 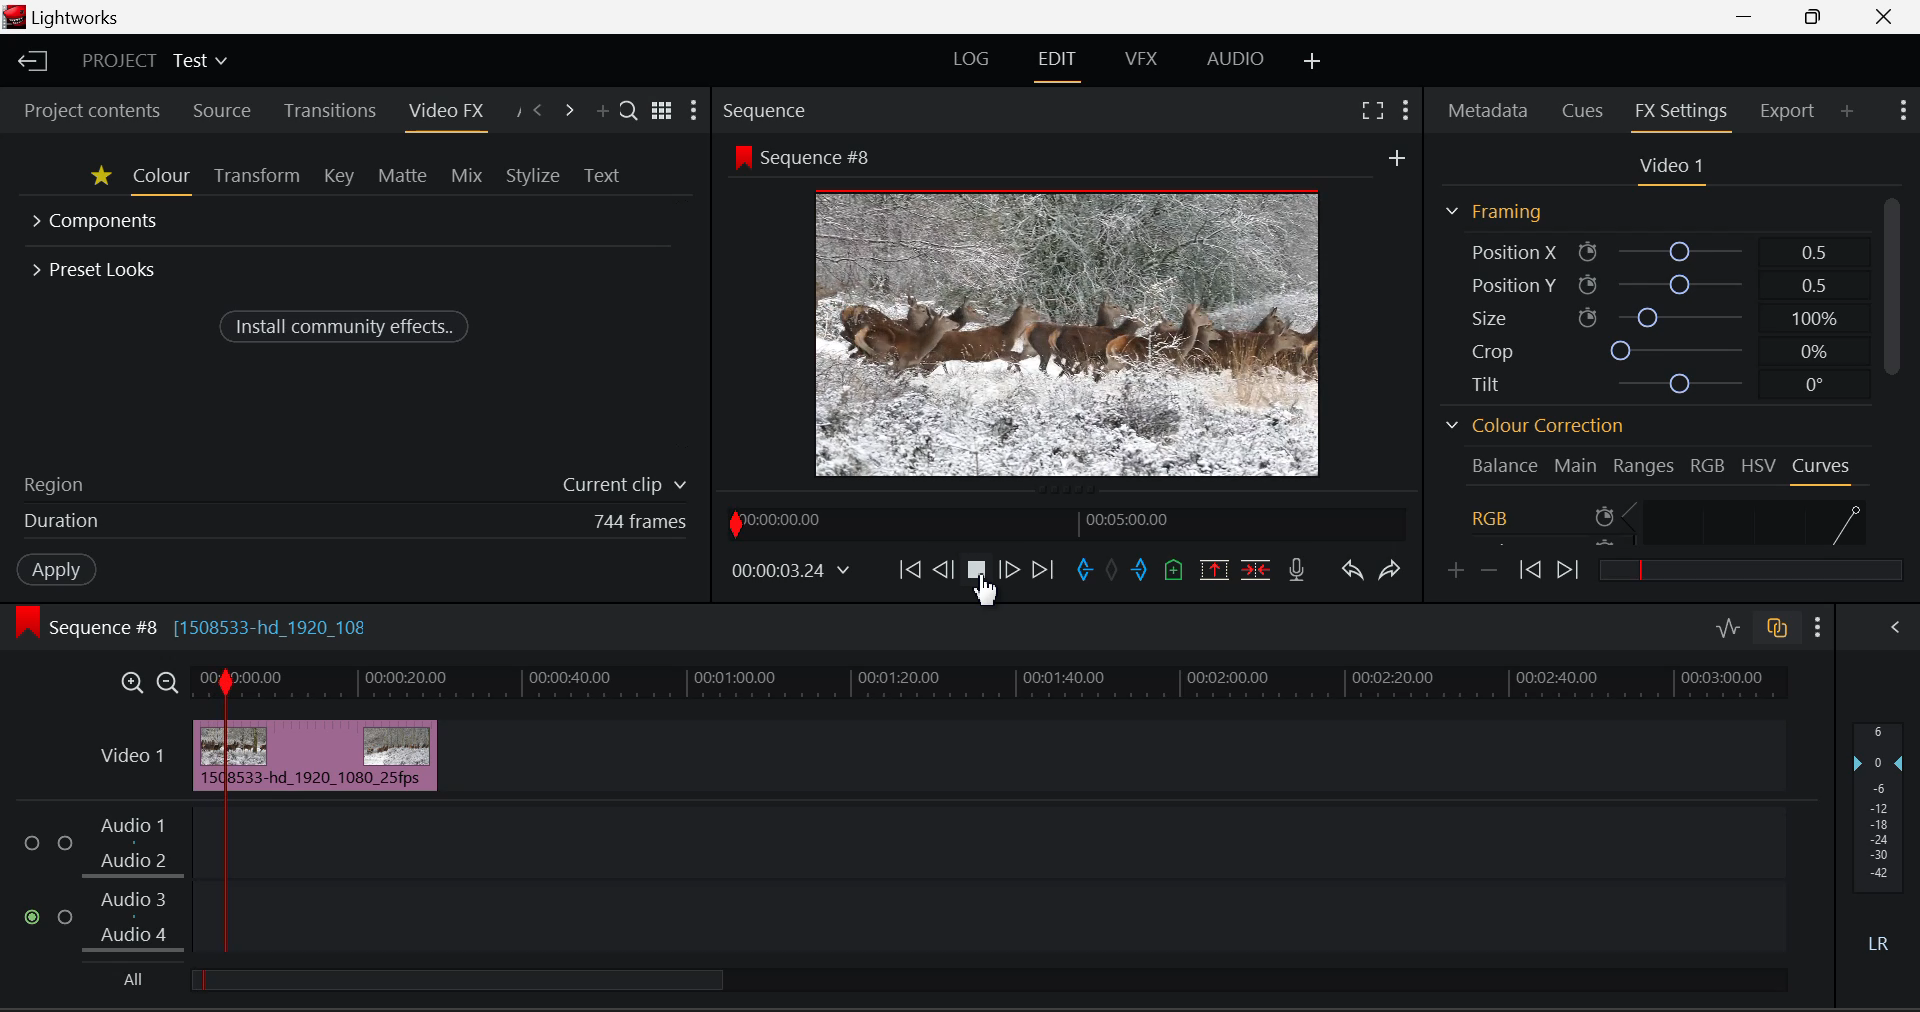 I want to click on Curves Tab Open, so click(x=1820, y=468).